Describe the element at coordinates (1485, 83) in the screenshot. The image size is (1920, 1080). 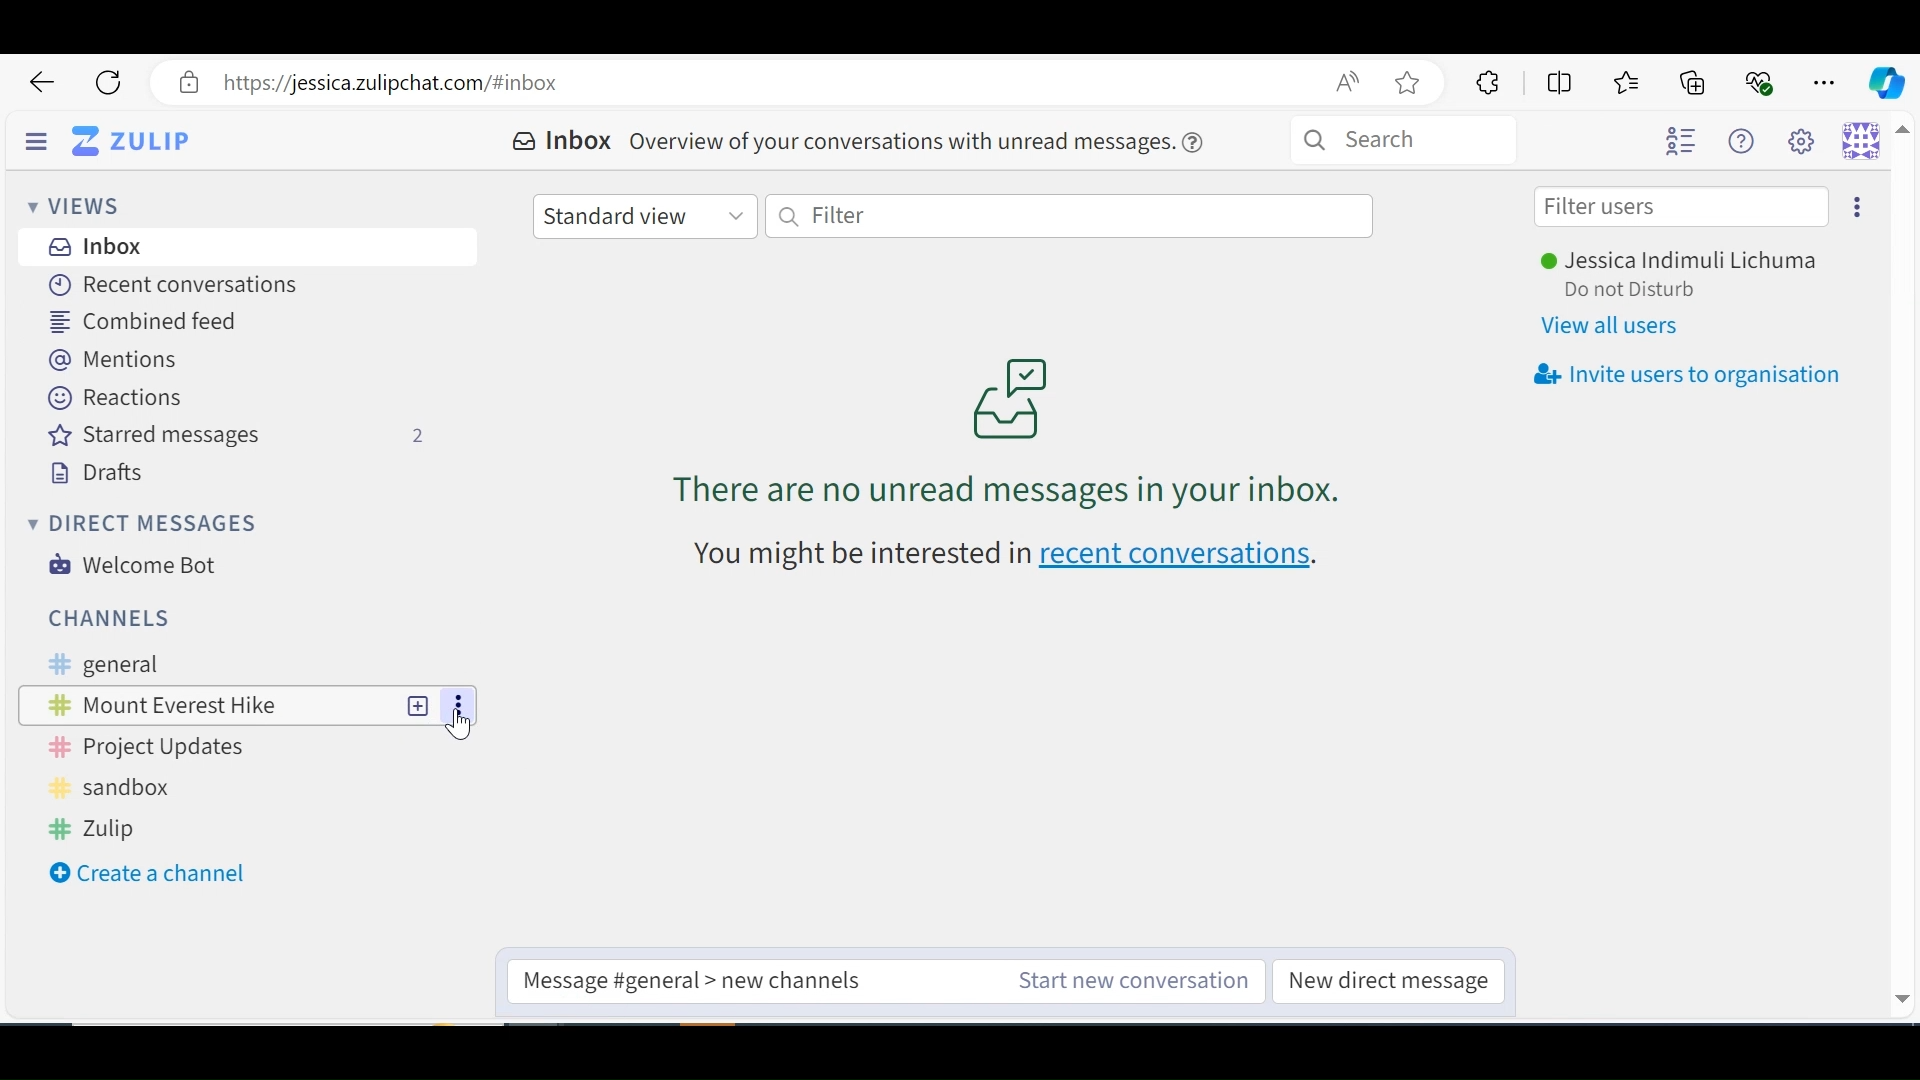
I see `Extensions` at that location.